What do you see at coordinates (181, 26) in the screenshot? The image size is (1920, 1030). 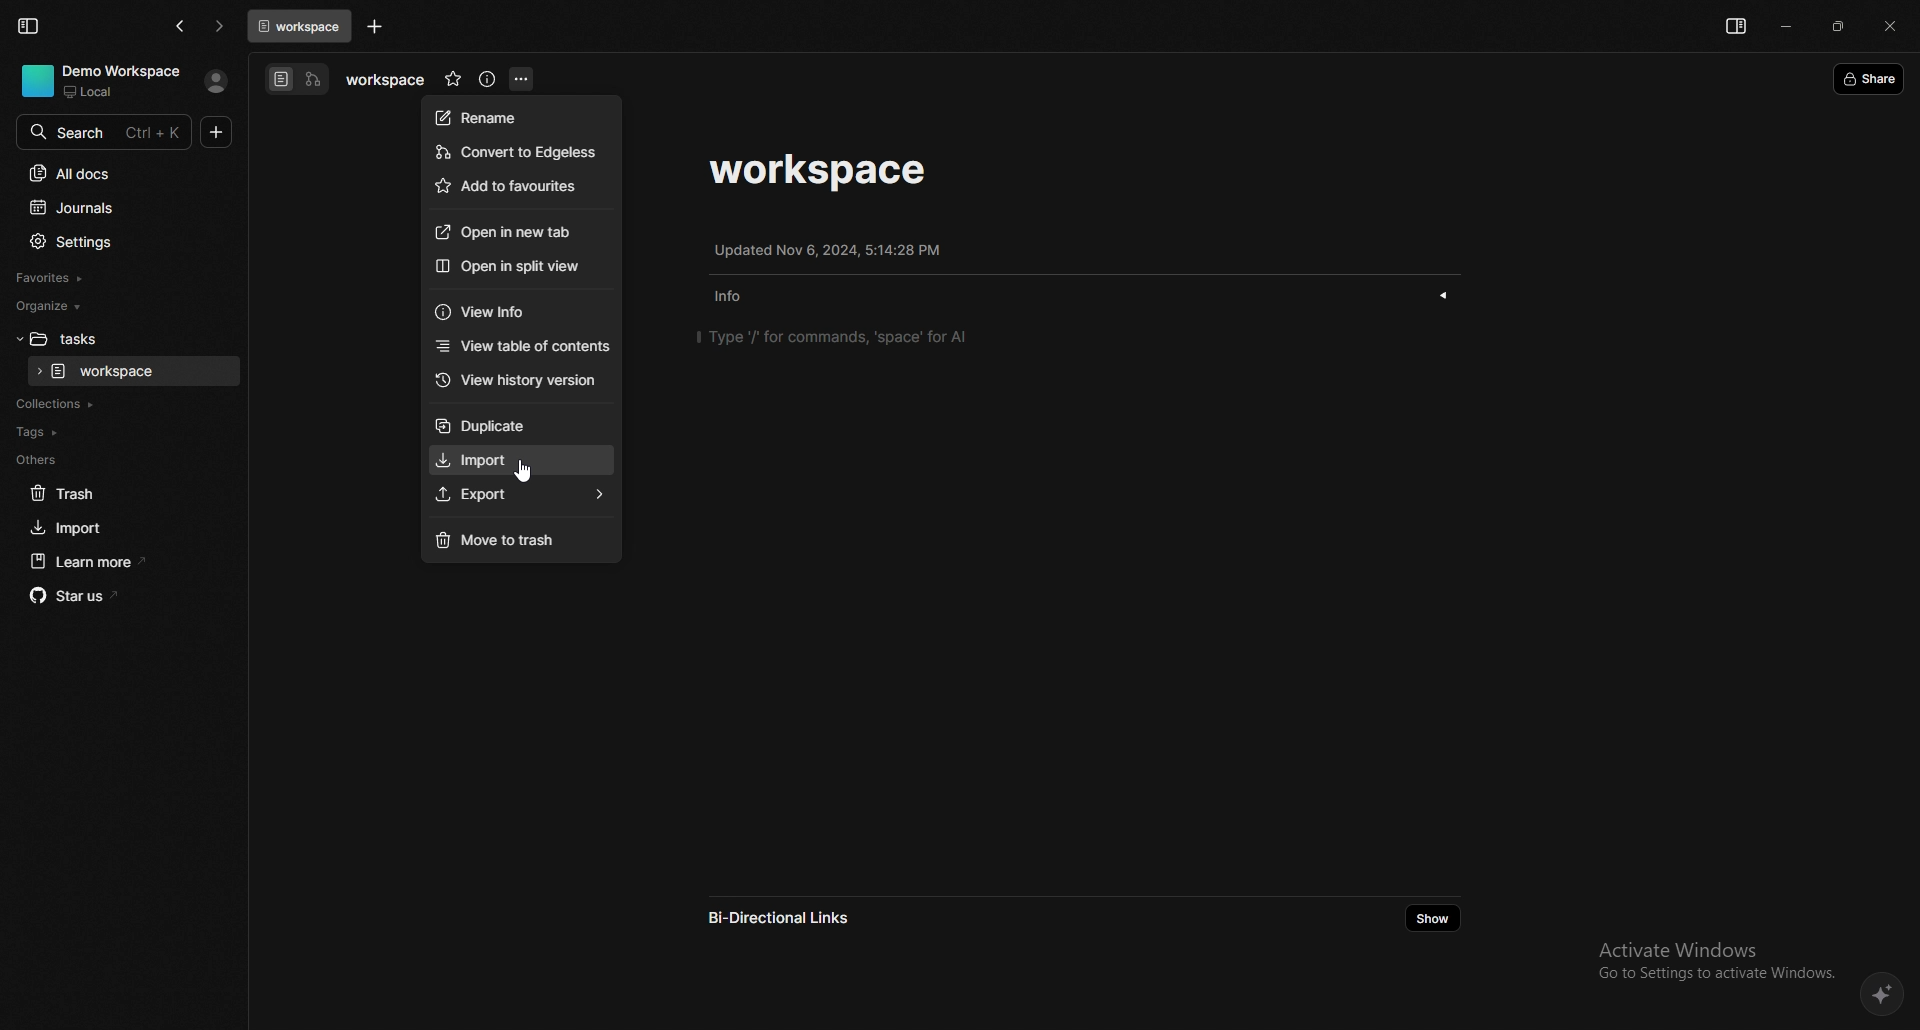 I see `go back` at bounding box center [181, 26].